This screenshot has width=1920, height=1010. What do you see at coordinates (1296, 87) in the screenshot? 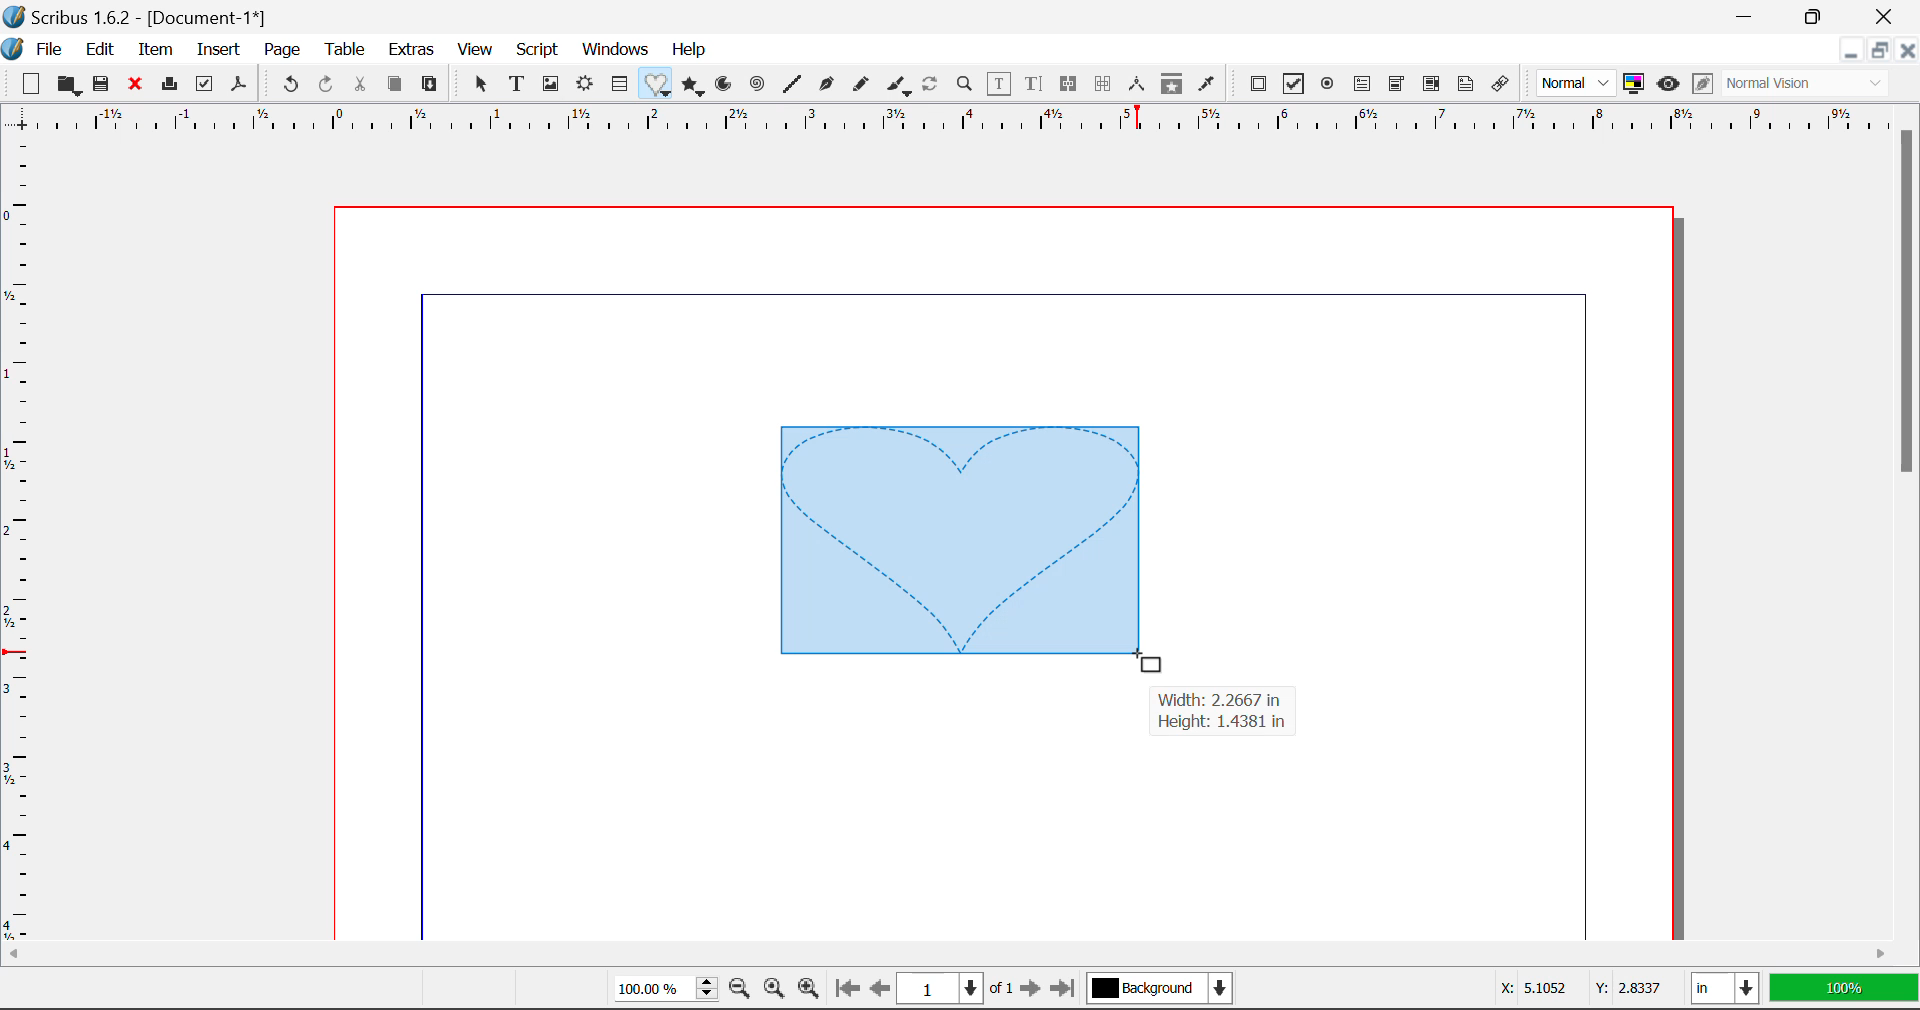
I see `Pdf Checkbox` at bounding box center [1296, 87].